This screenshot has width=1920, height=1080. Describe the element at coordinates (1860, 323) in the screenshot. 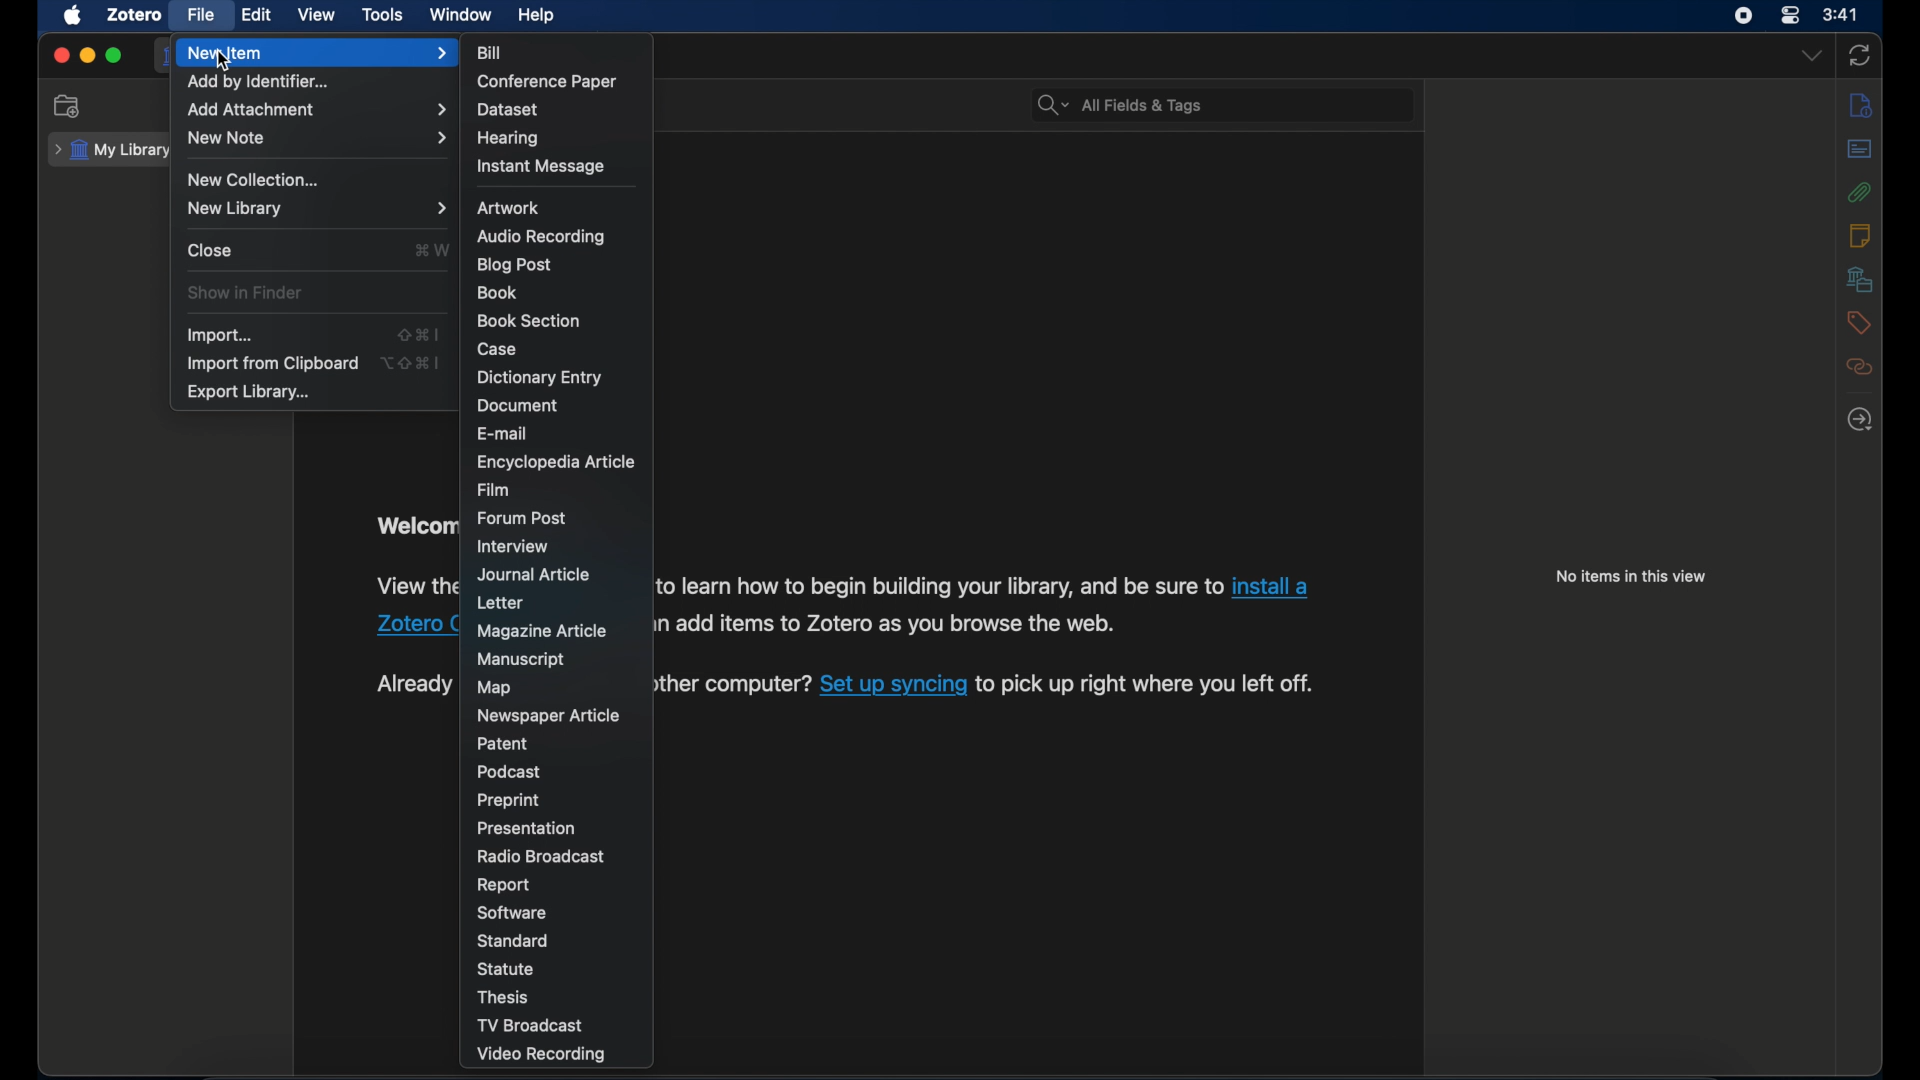

I see `tags` at that location.